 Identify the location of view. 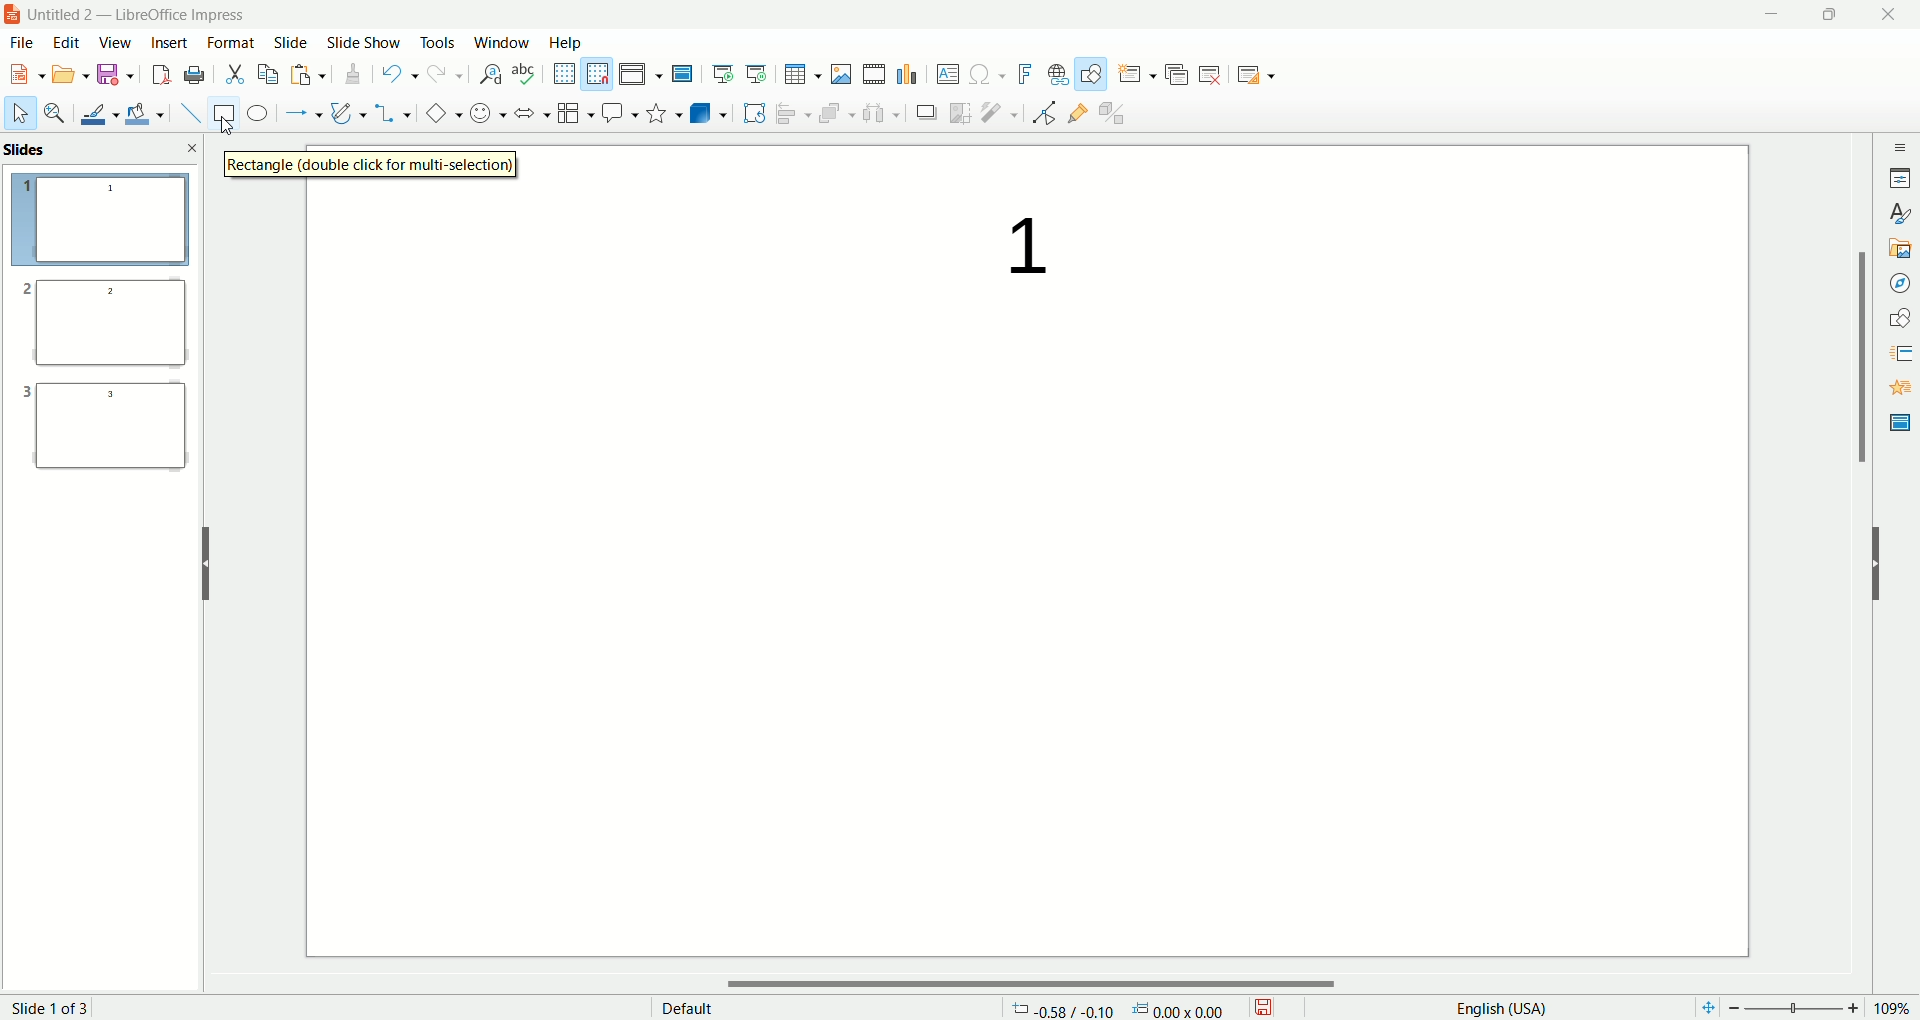
(112, 44).